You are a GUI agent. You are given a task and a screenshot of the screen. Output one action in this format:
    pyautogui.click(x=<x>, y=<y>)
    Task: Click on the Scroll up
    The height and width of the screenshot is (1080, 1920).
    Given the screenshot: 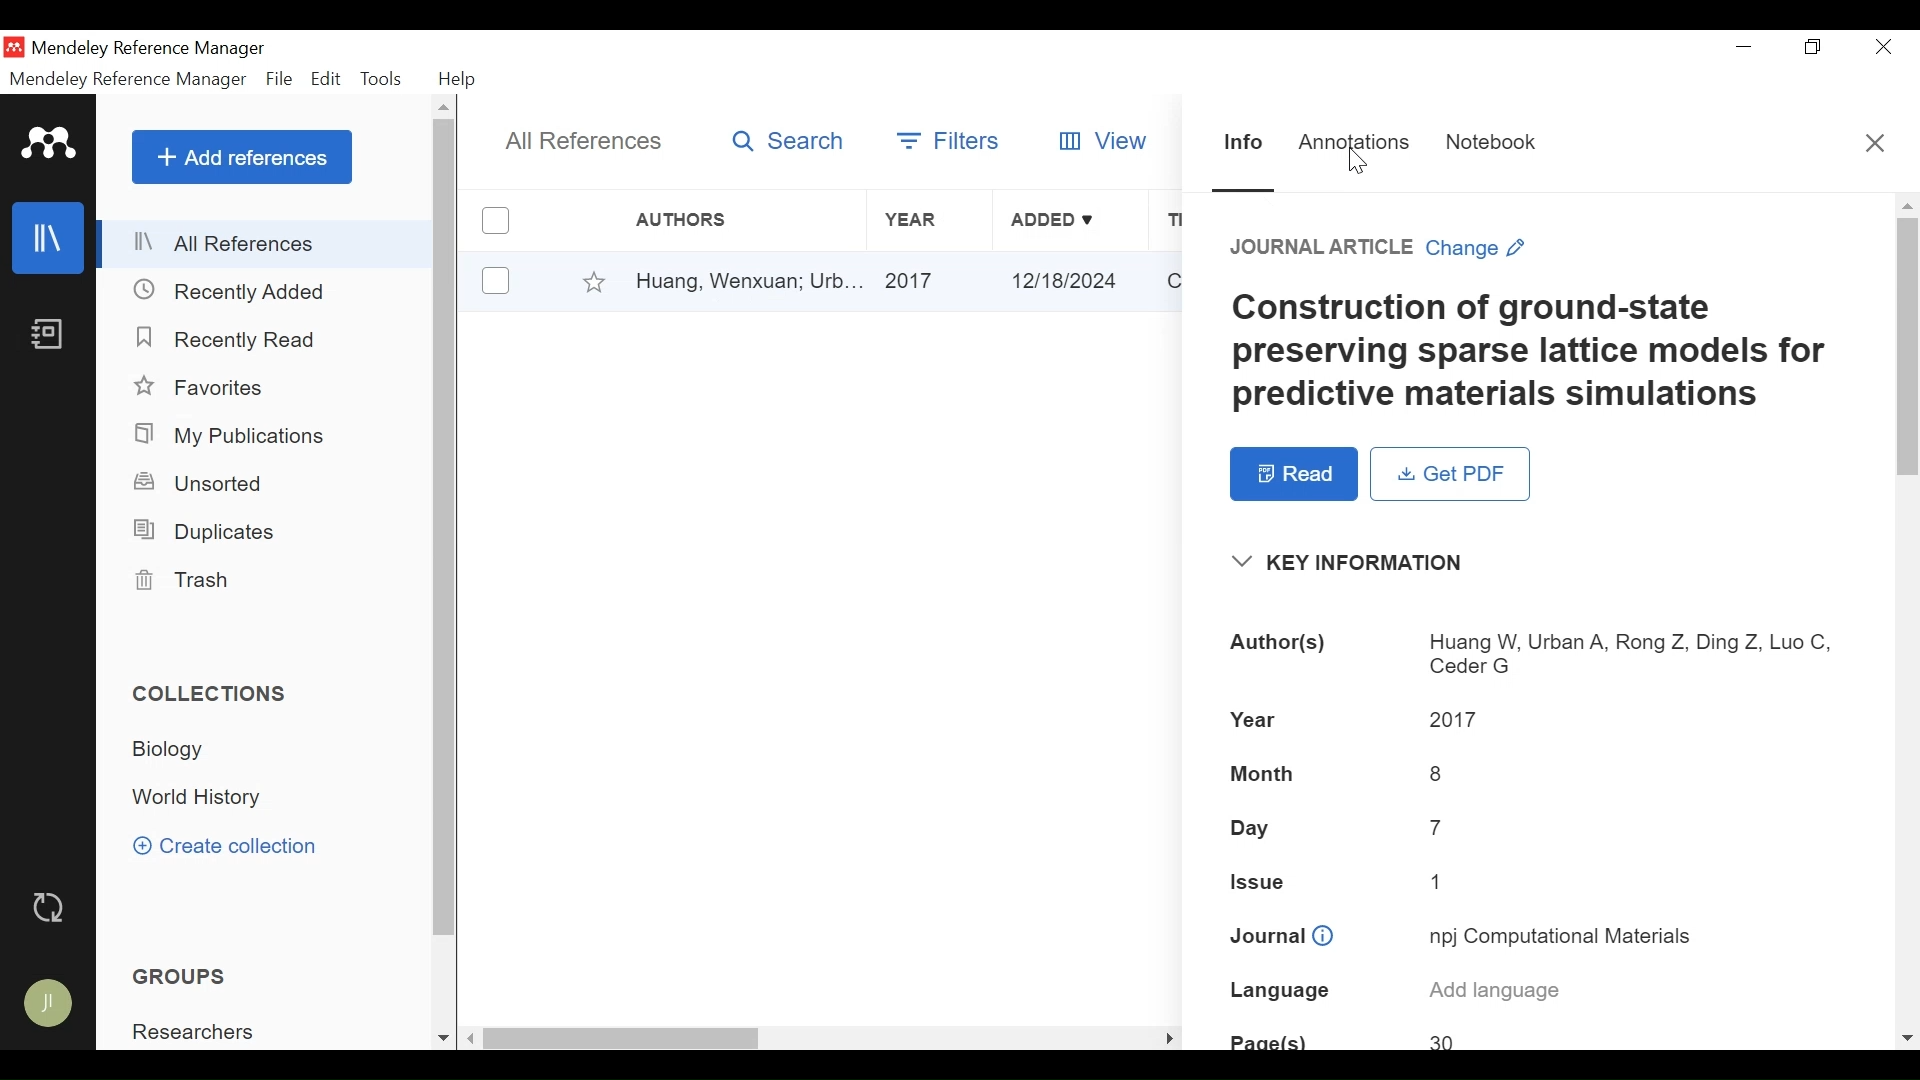 What is the action you would take?
    pyautogui.click(x=447, y=106)
    